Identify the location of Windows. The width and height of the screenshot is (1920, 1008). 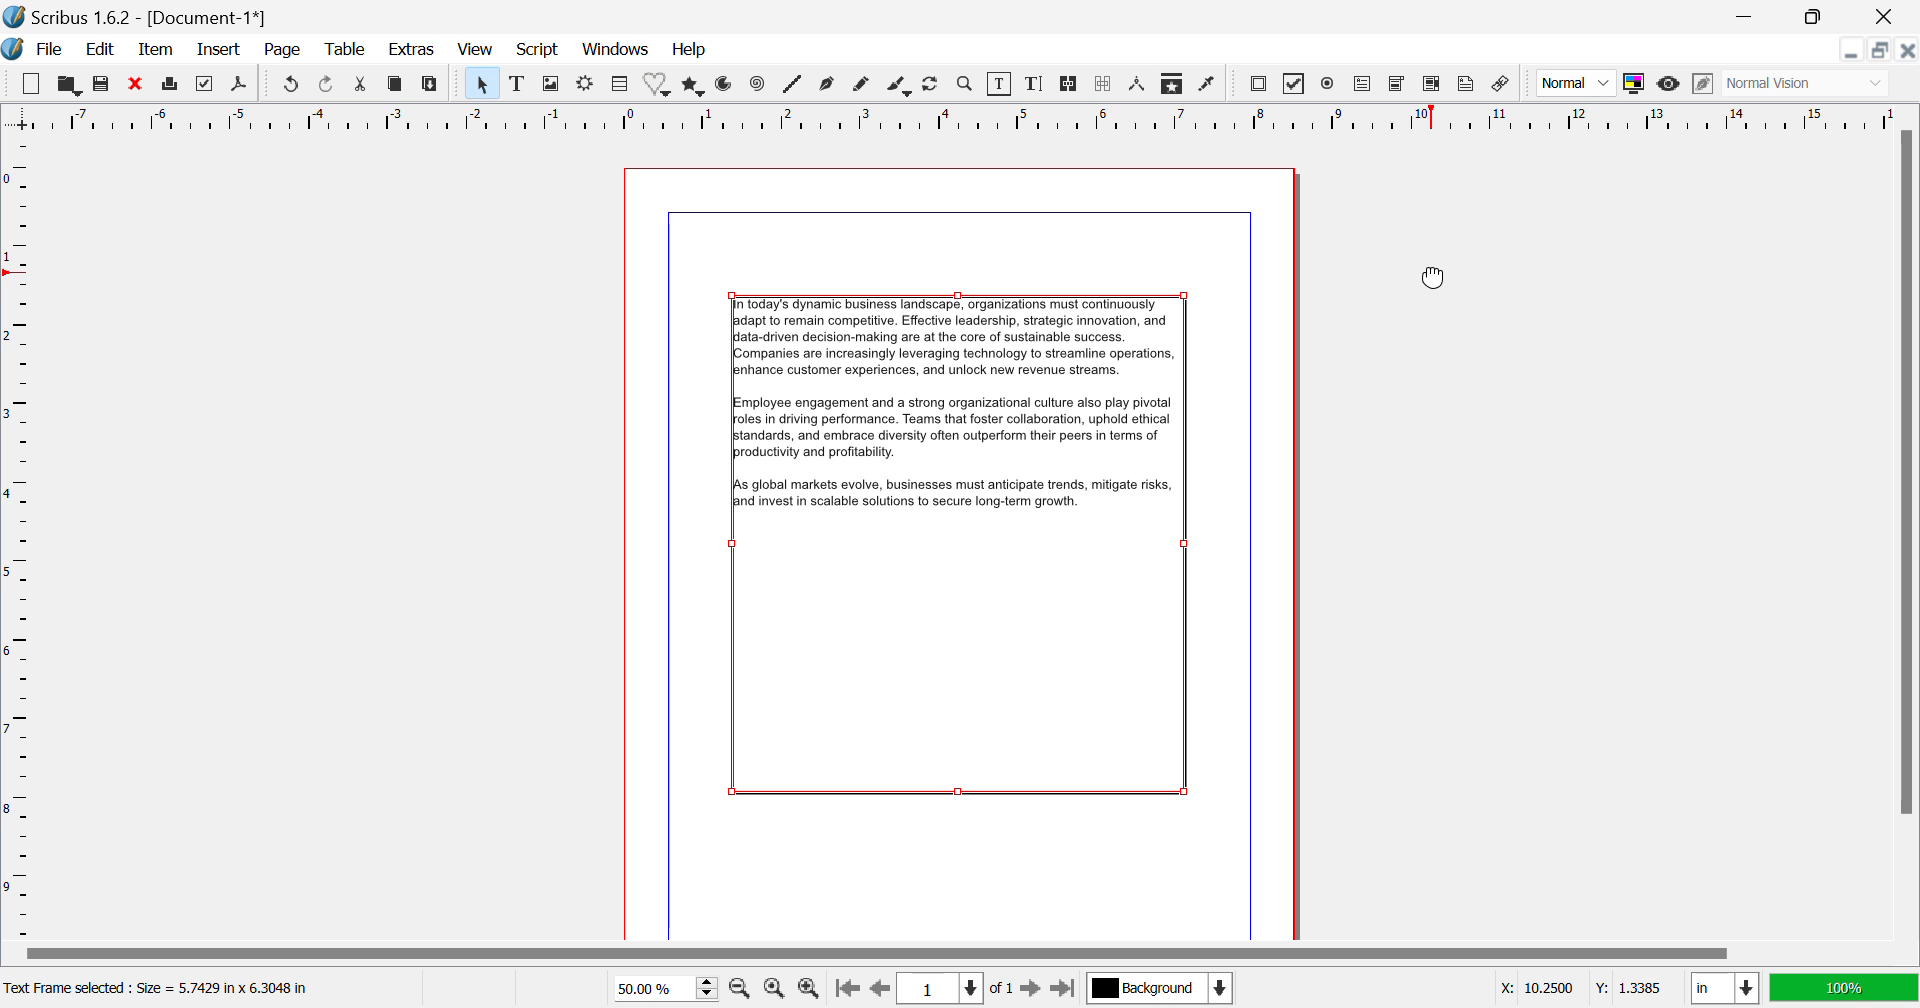
(616, 49).